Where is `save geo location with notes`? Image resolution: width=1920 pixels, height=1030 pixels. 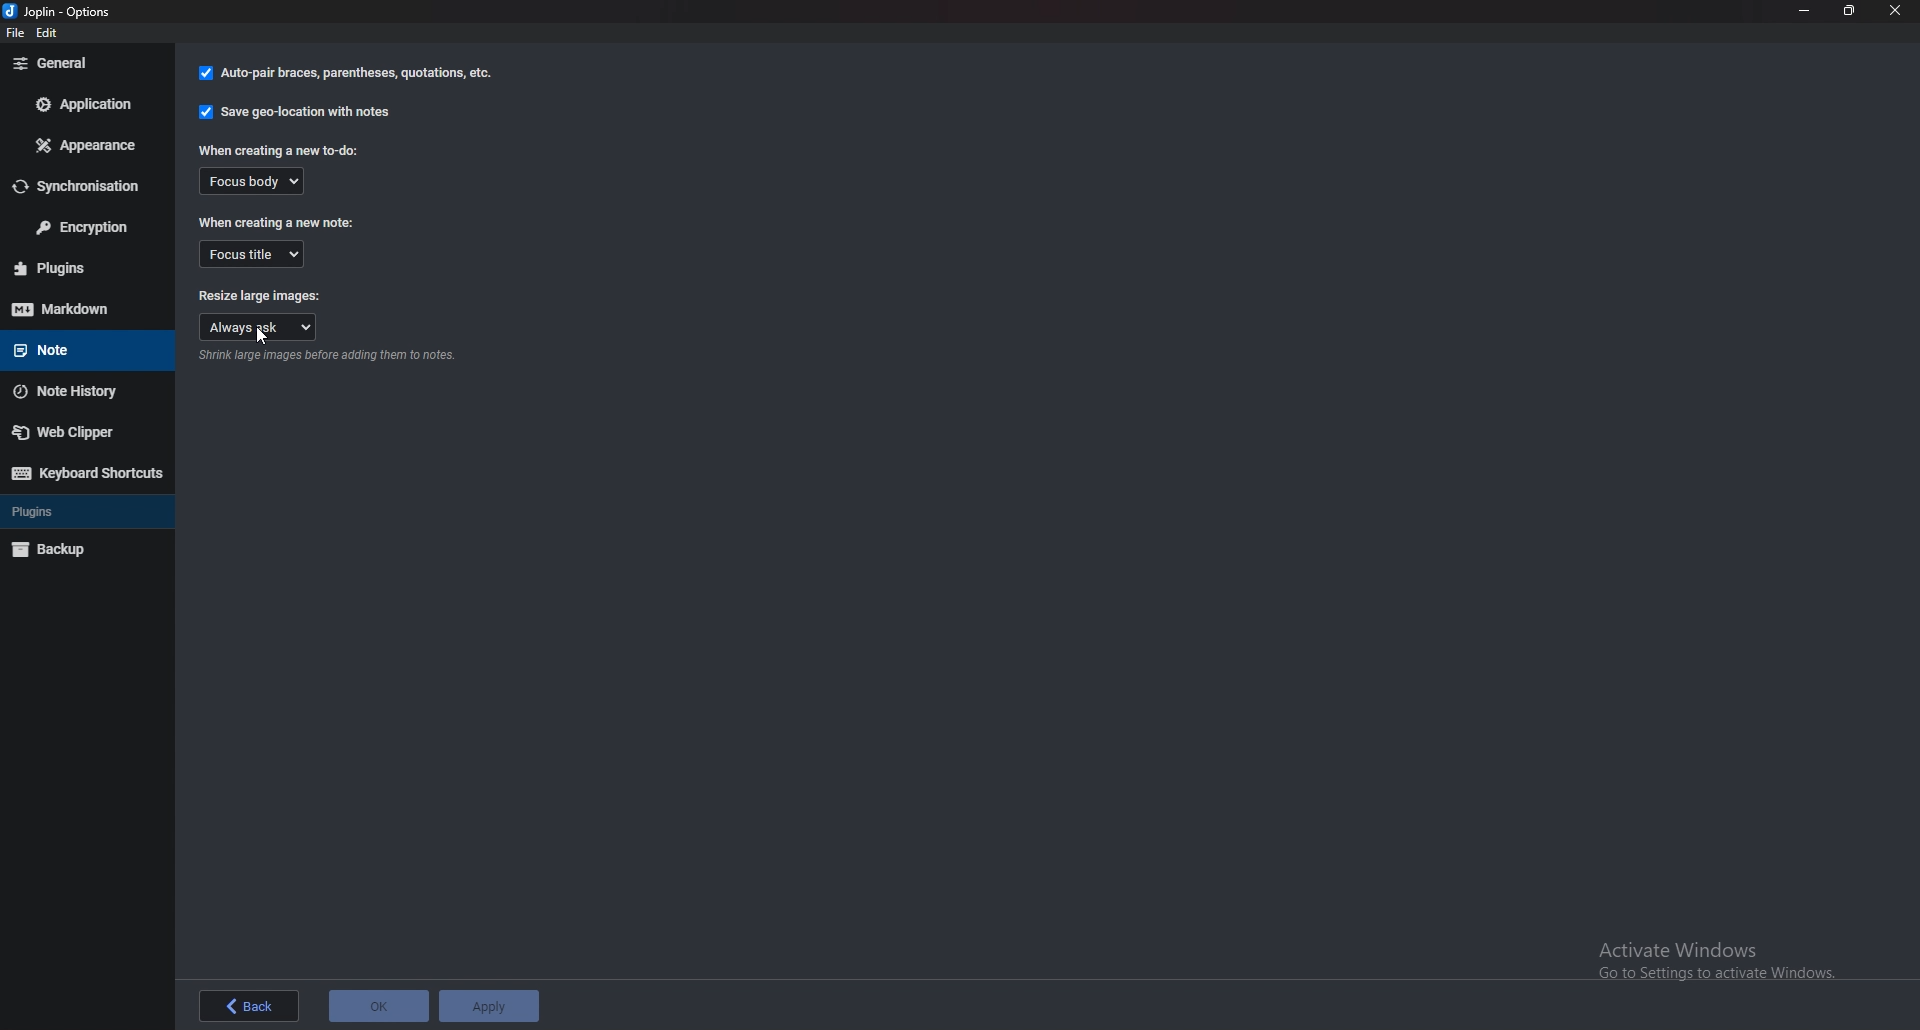 save geo location with notes is located at coordinates (295, 115).